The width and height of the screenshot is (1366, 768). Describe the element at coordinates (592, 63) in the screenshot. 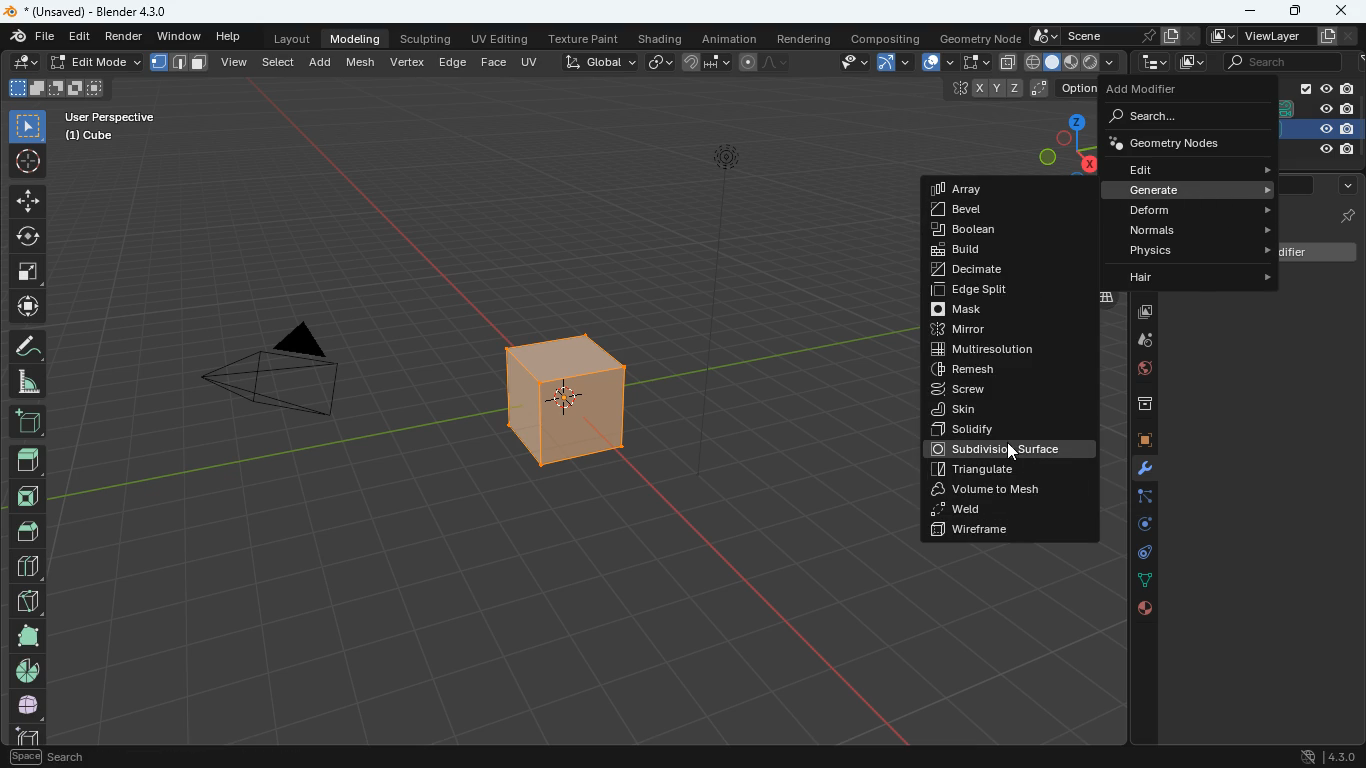

I see `global` at that location.